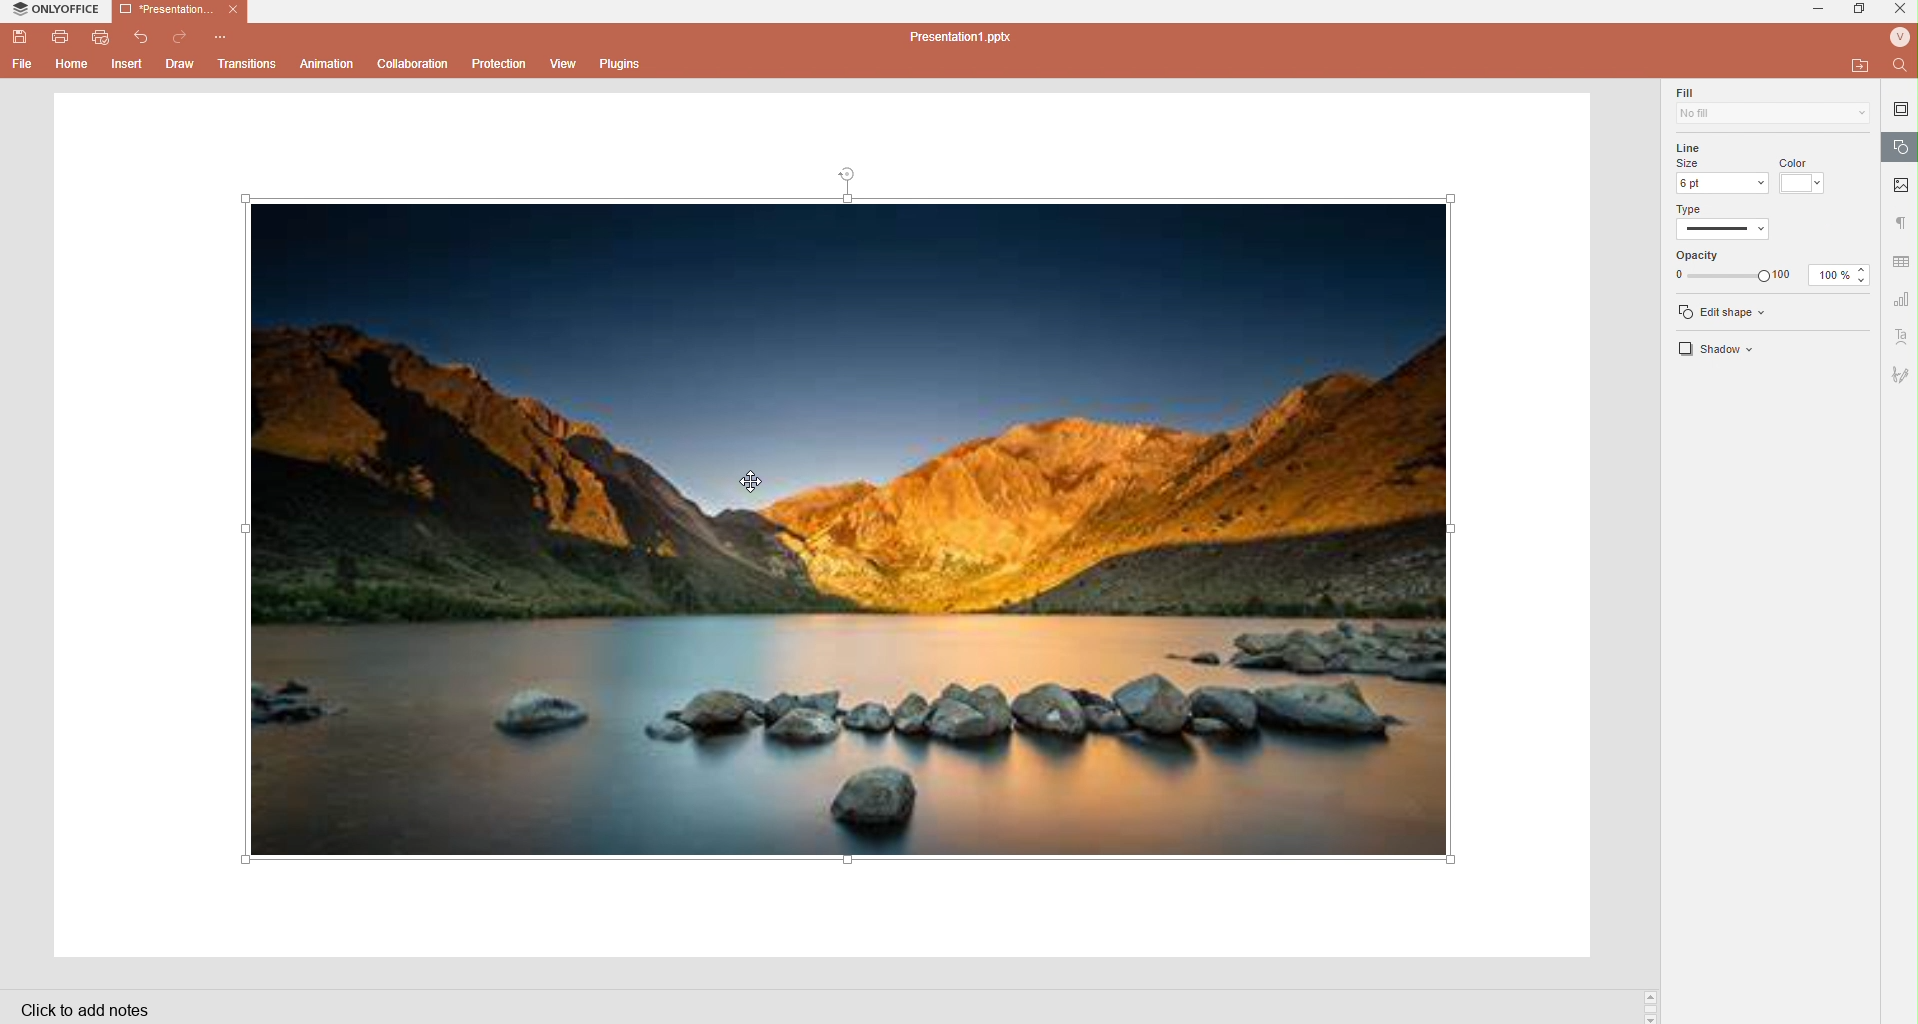 This screenshot has width=1918, height=1024. I want to click on Plugins, so click(620, 64).